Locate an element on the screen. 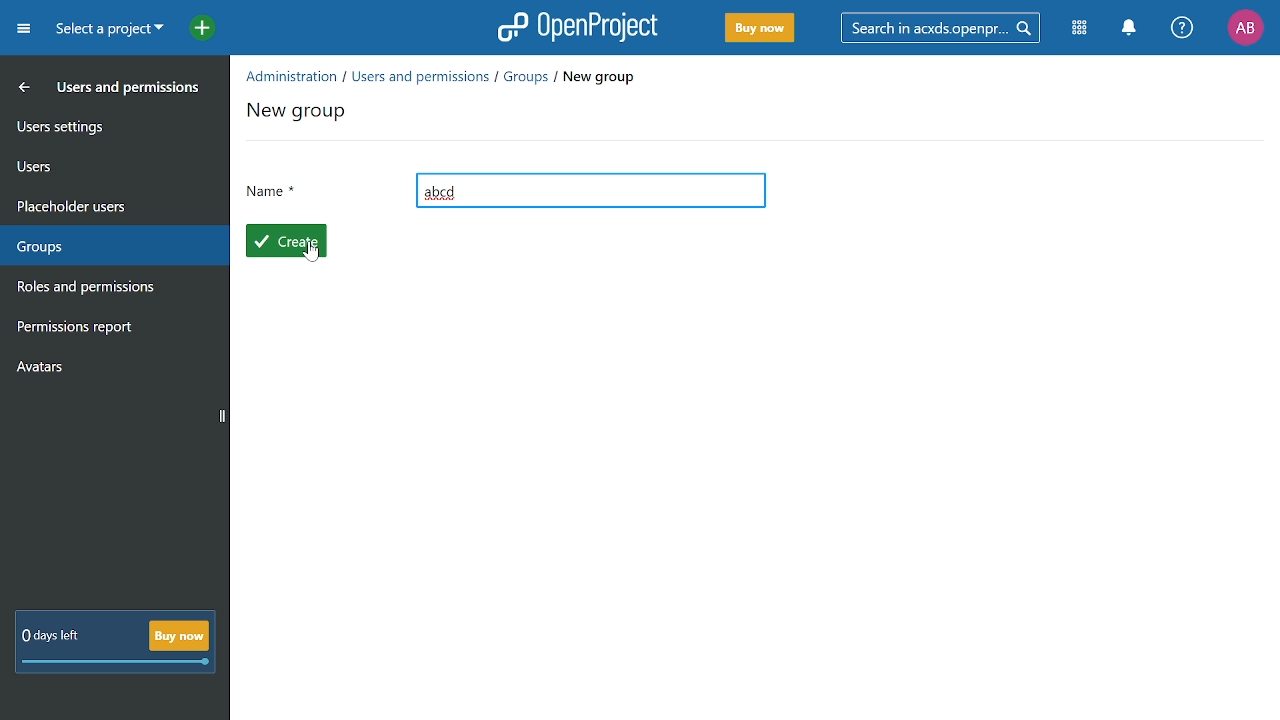 Image resolution: width=1280 pixels, height=720 pixels. search is located at coordinates (937, 27).